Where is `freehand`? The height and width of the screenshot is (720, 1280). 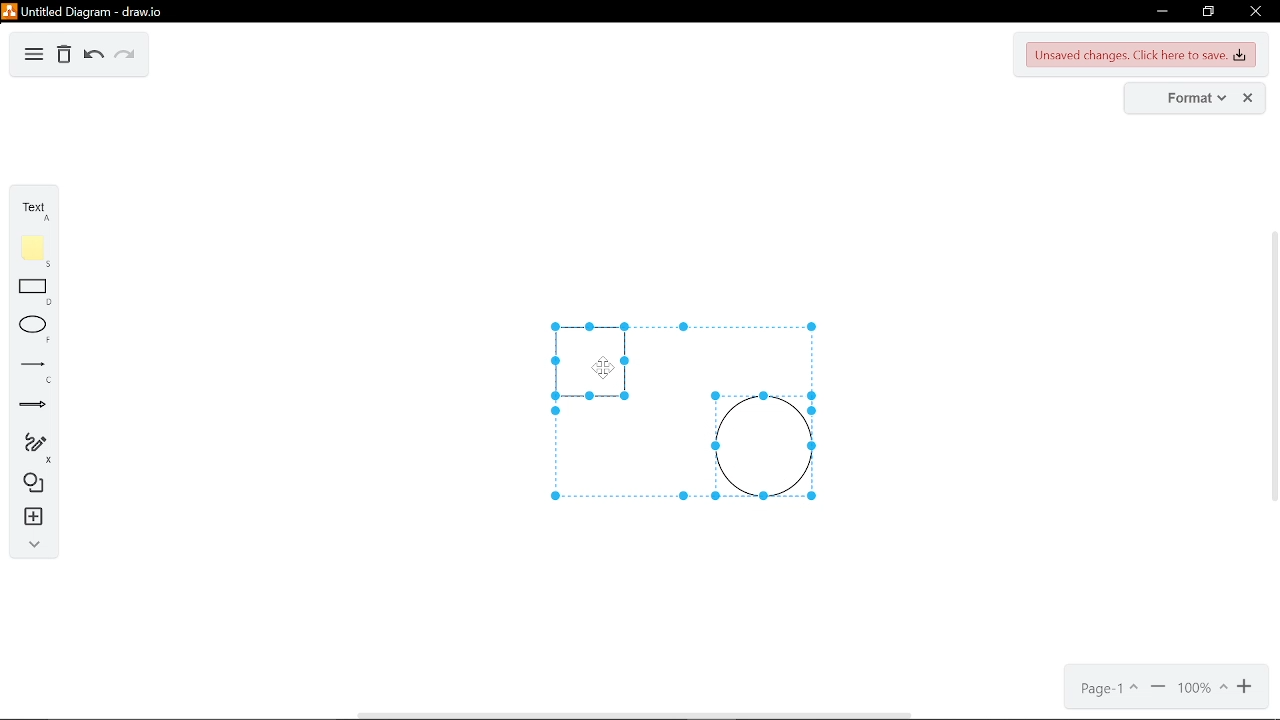 freehand is located at coordinates (27, 448).